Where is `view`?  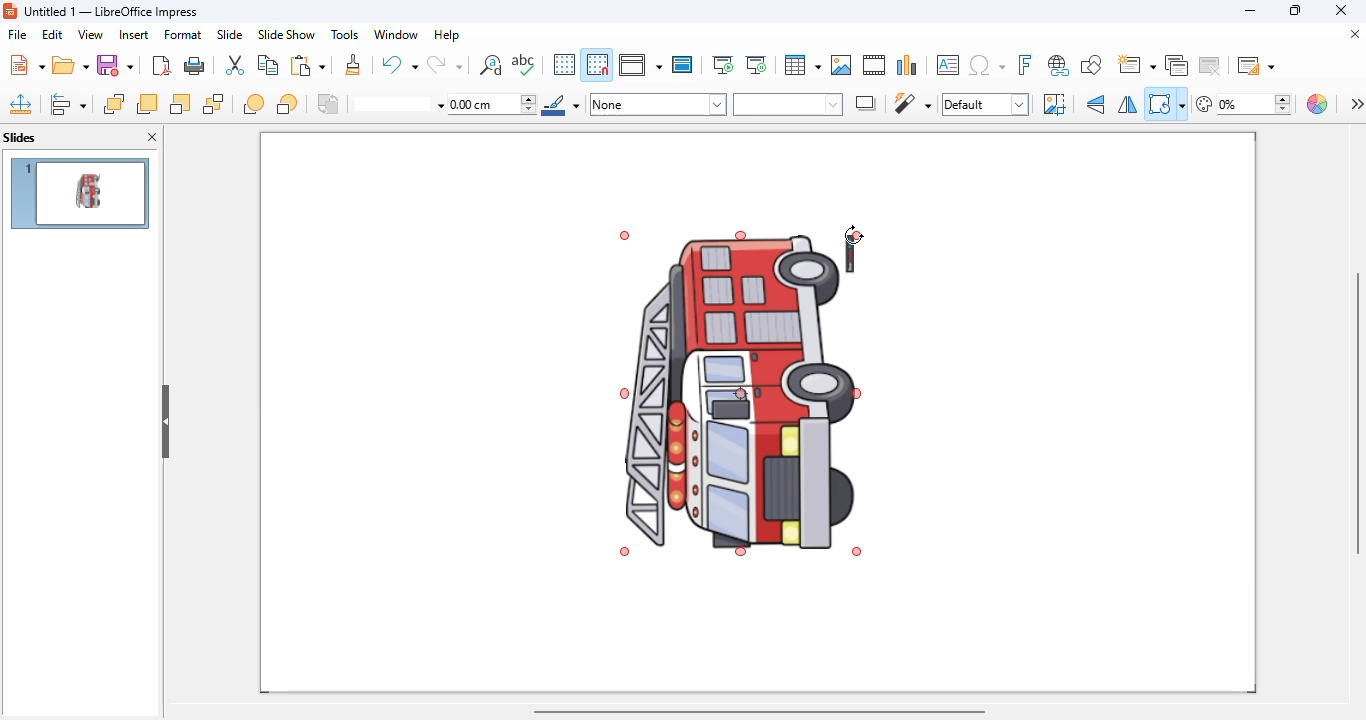
view is located at coordinates (90, 35).